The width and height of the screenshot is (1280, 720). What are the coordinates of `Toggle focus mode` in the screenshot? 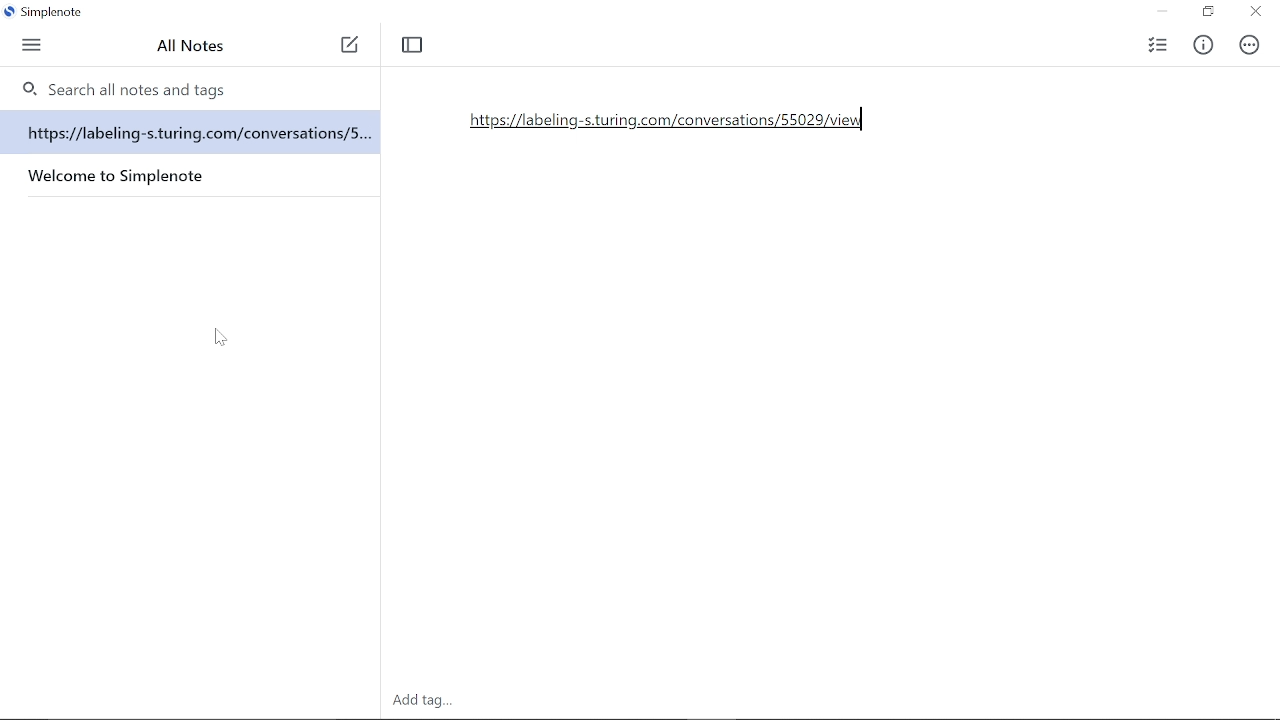 It's located at (419, 47).